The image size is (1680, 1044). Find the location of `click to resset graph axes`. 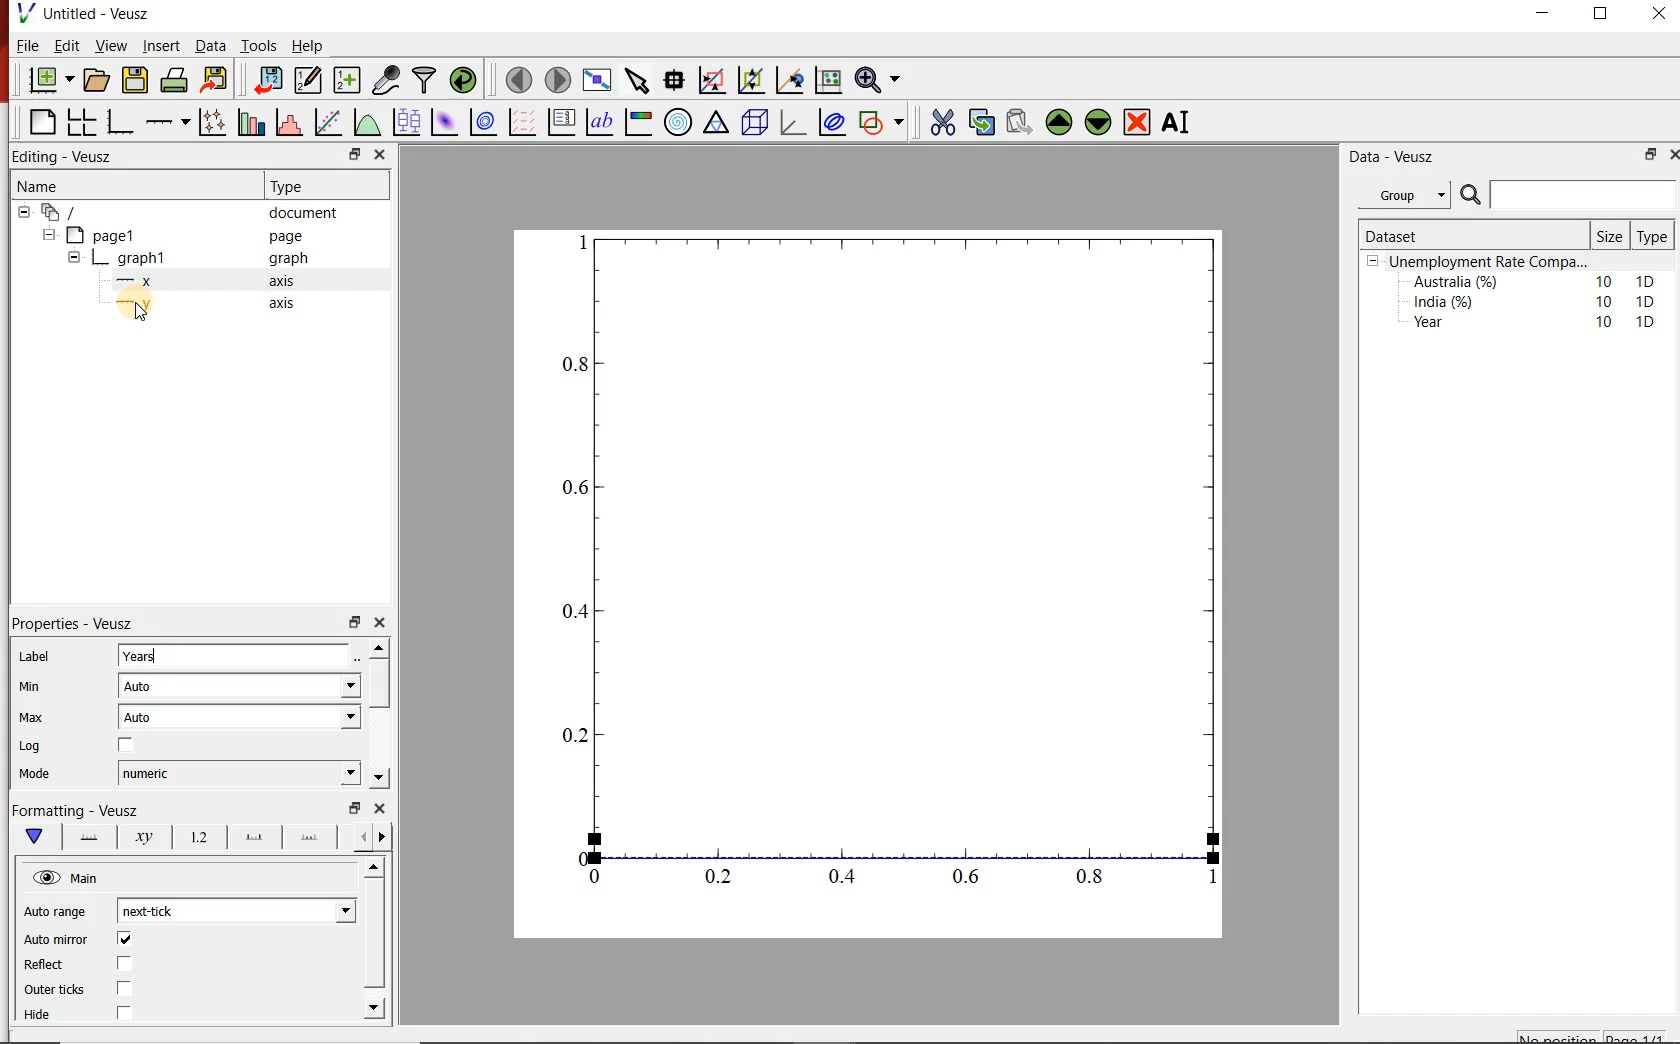

click to resset graph axes is located at coordinates (829, 78).